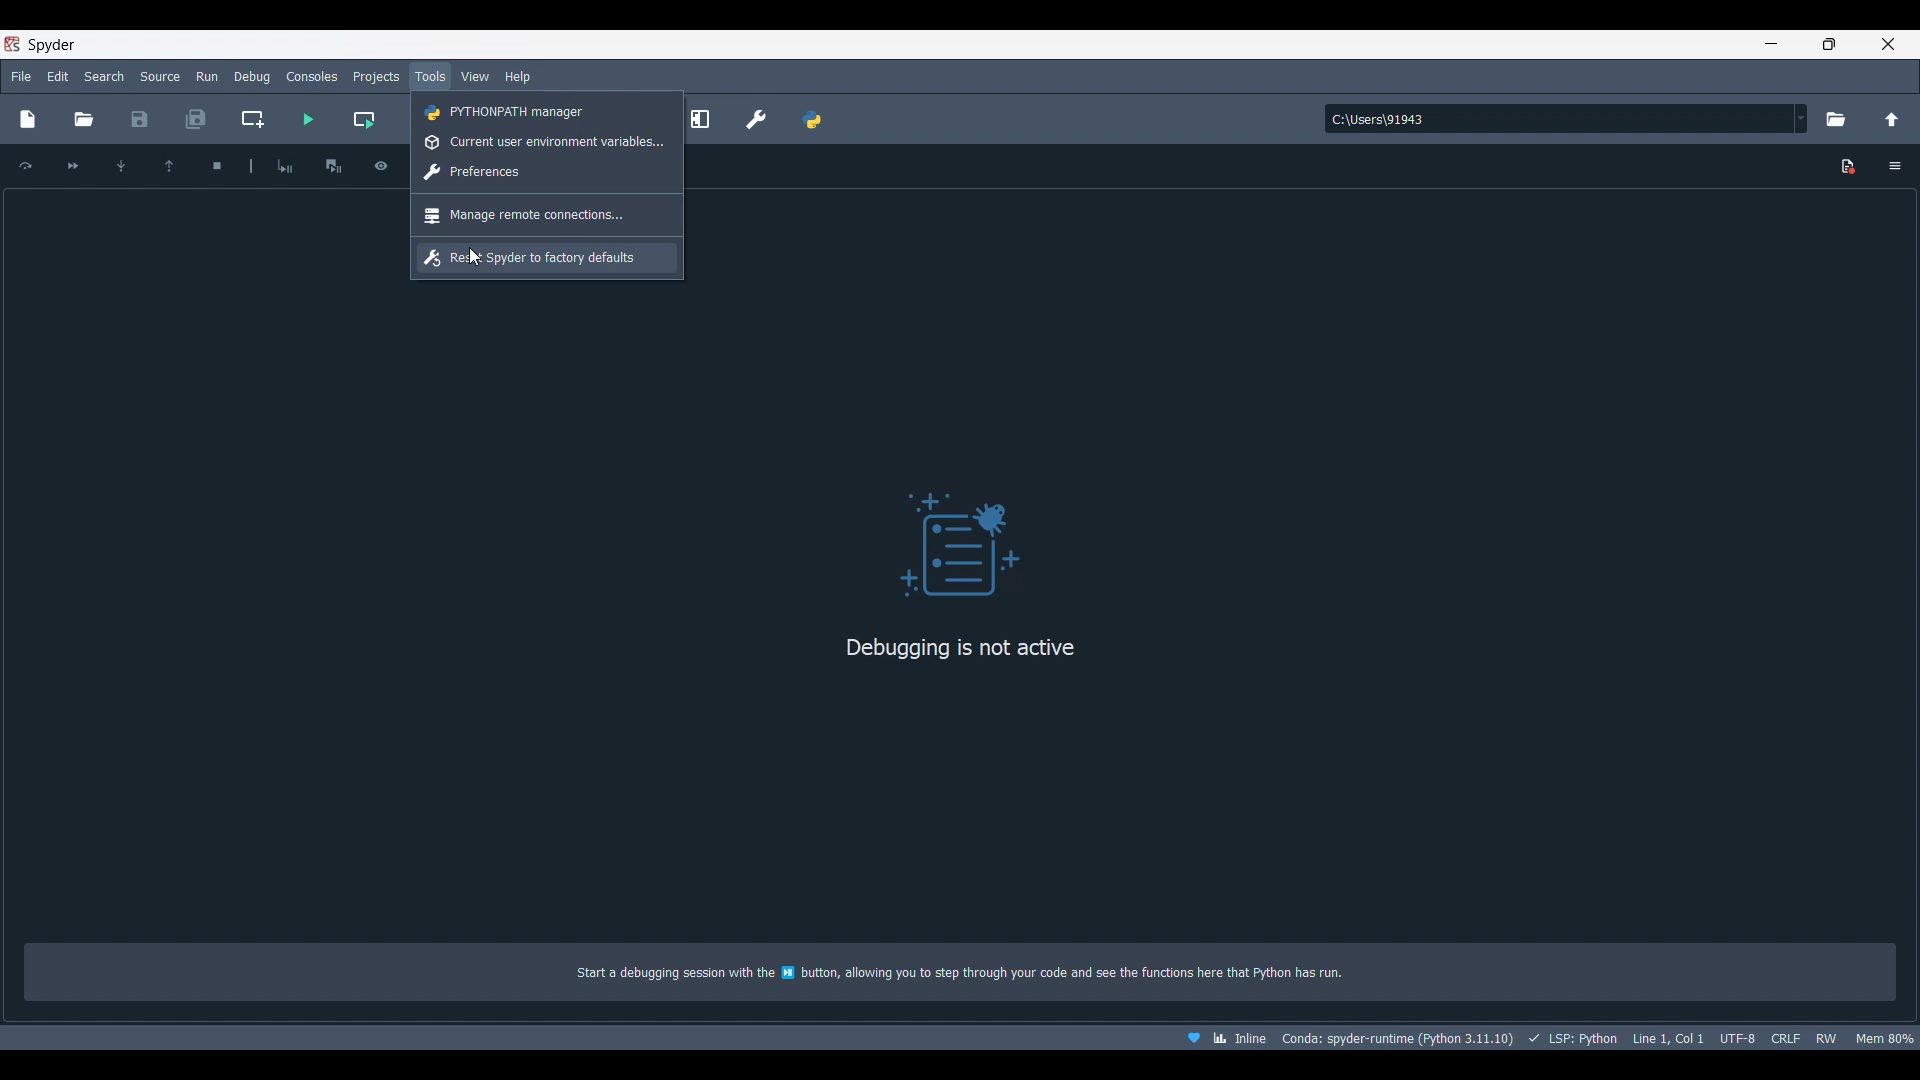 The height and width of the screenshot is (1080, 1920). I want to click on Create new cell at current line, so click(251, 119).